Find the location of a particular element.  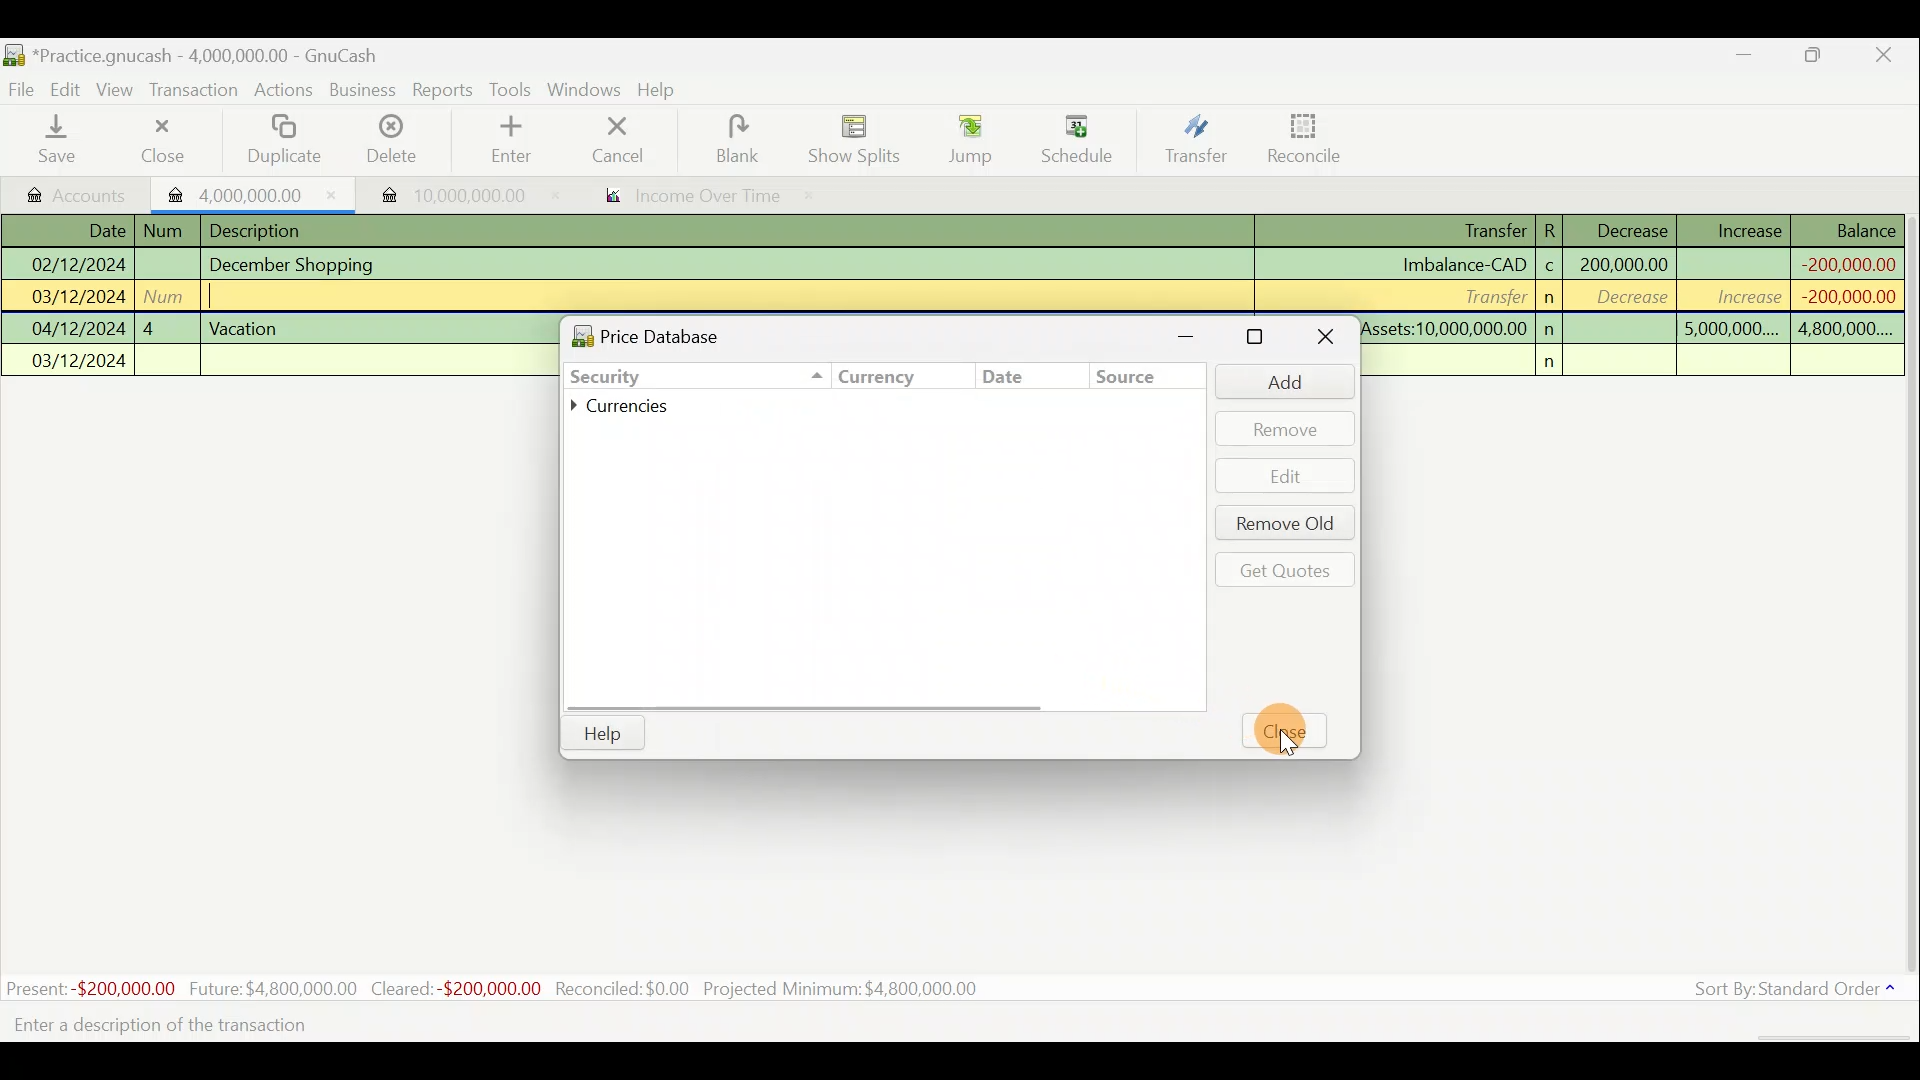

Get quotes is located at coordinates (1281, 569).